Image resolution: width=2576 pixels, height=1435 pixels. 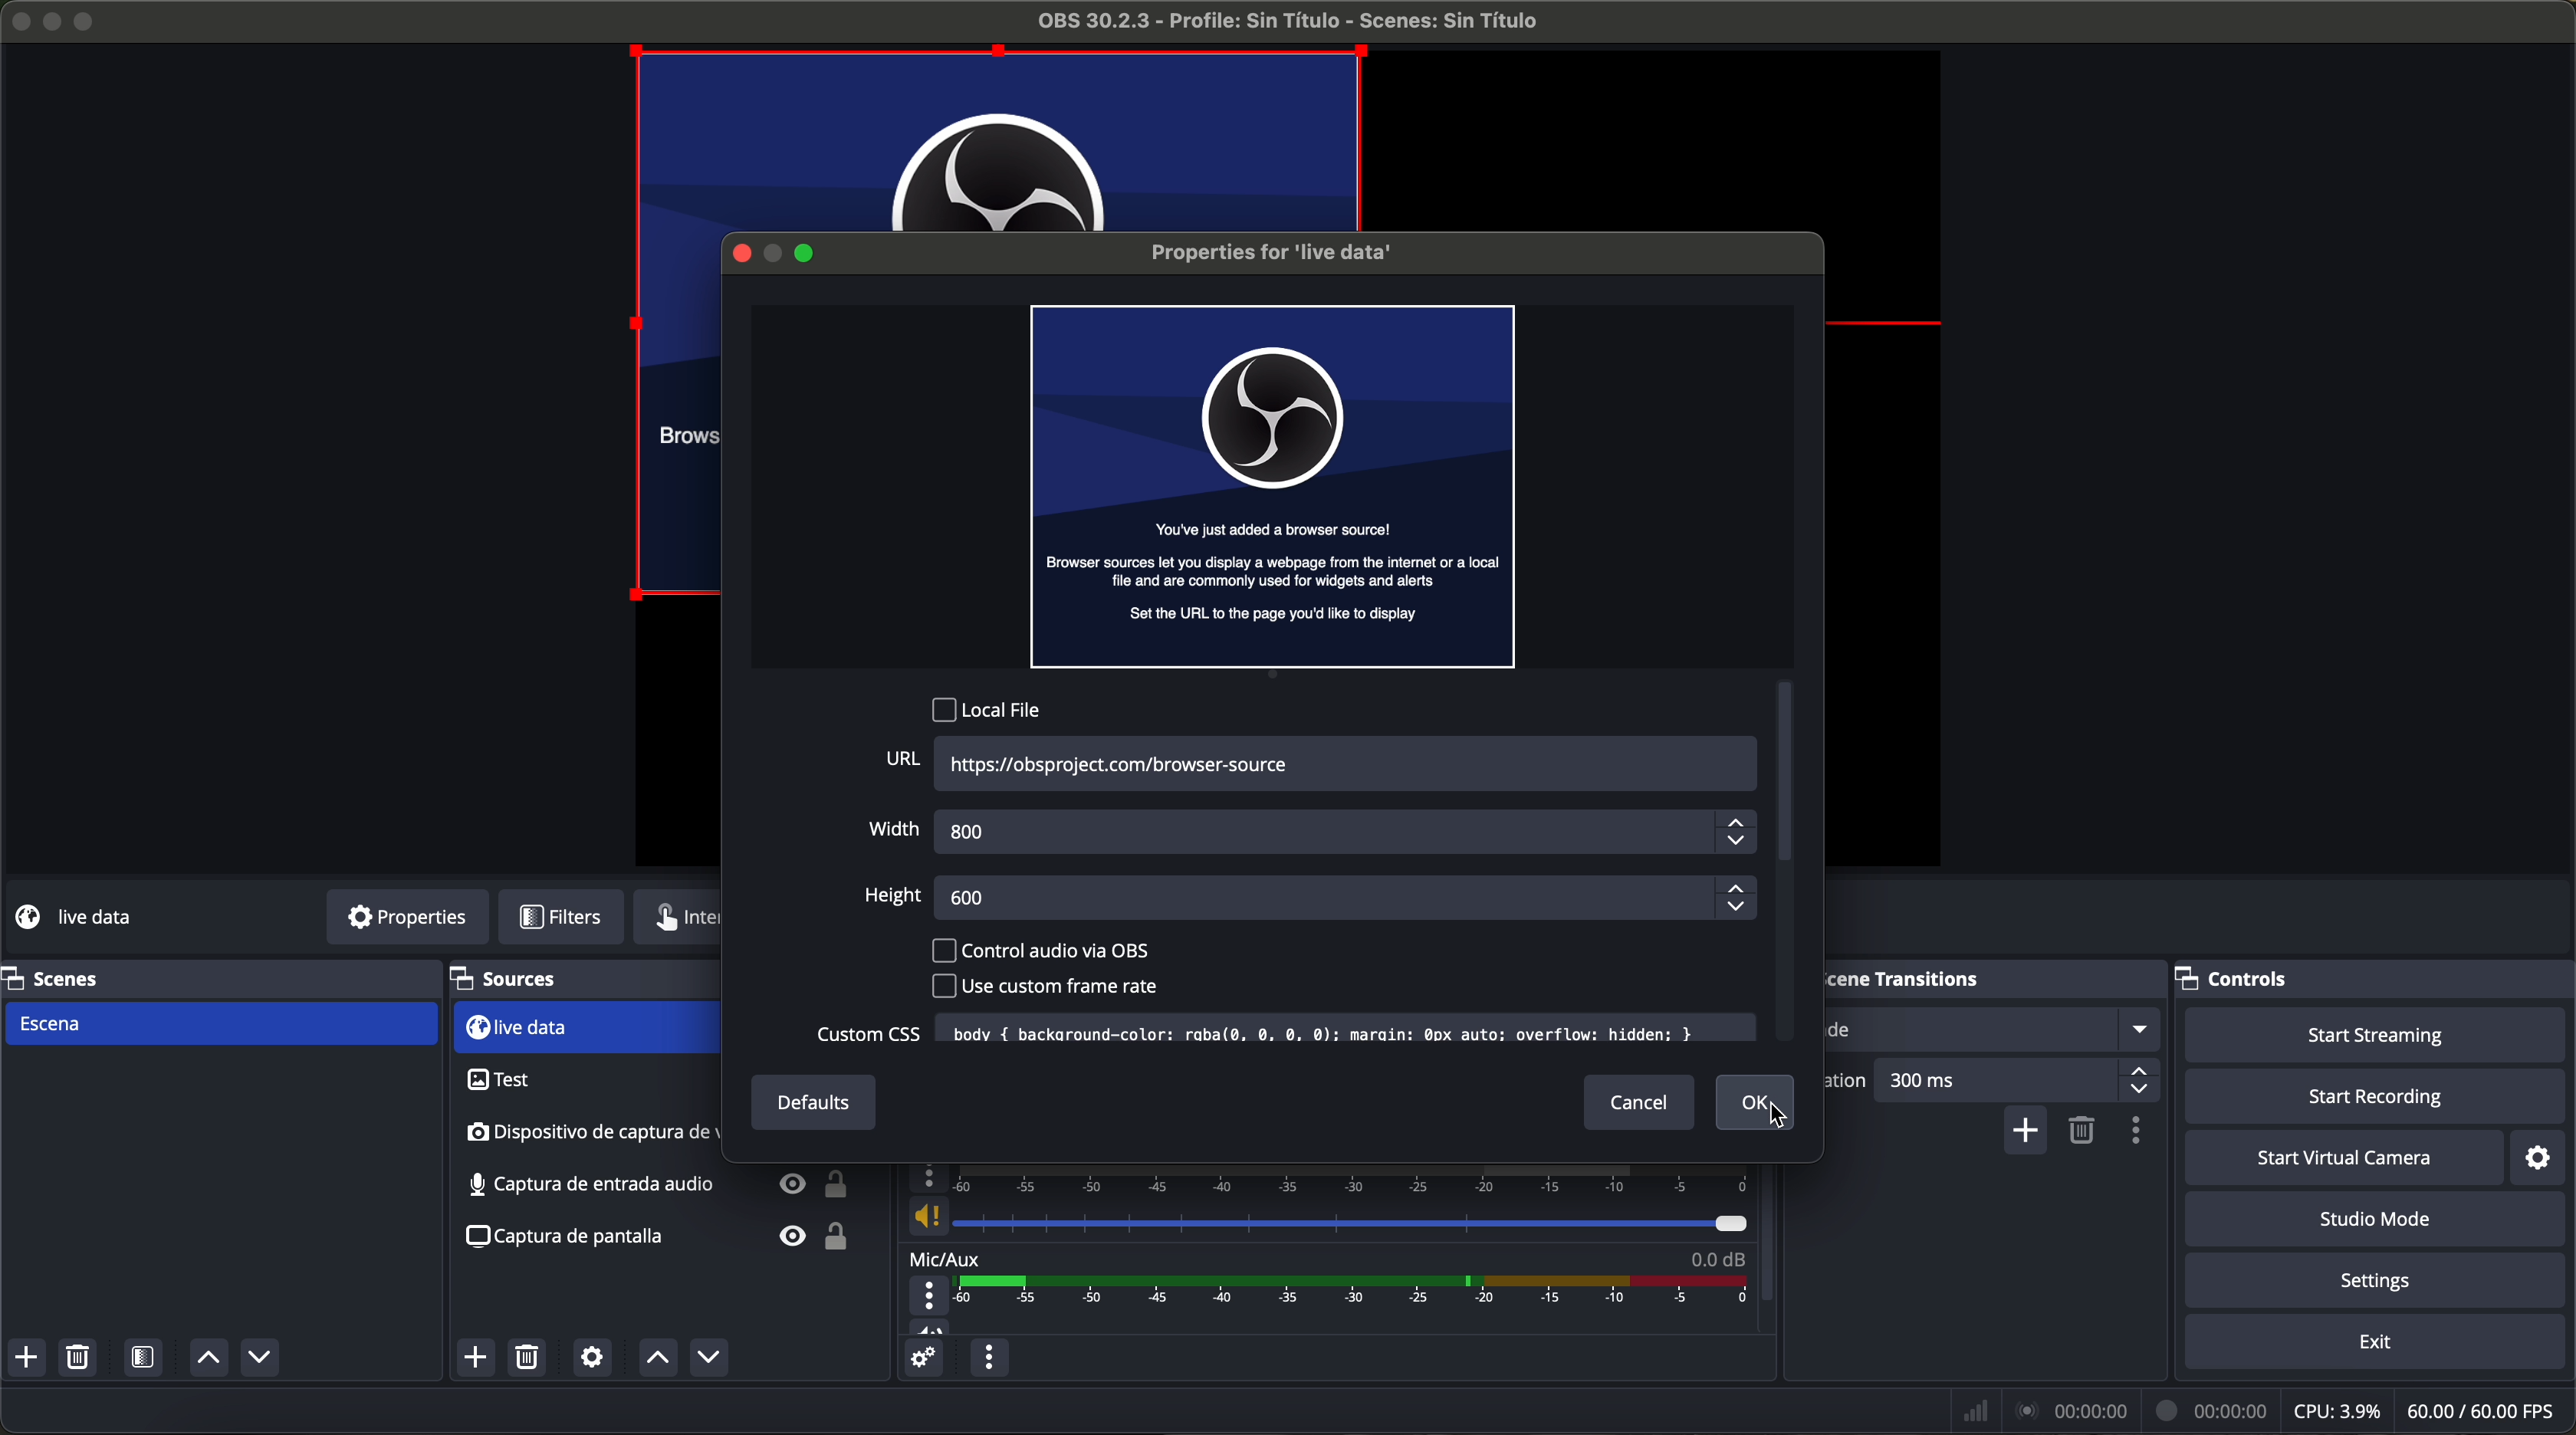 What do you see at coordinates (921, 1356) in the screenshot?
I see `advanced audio properties` at bounding box center [921, 1356].